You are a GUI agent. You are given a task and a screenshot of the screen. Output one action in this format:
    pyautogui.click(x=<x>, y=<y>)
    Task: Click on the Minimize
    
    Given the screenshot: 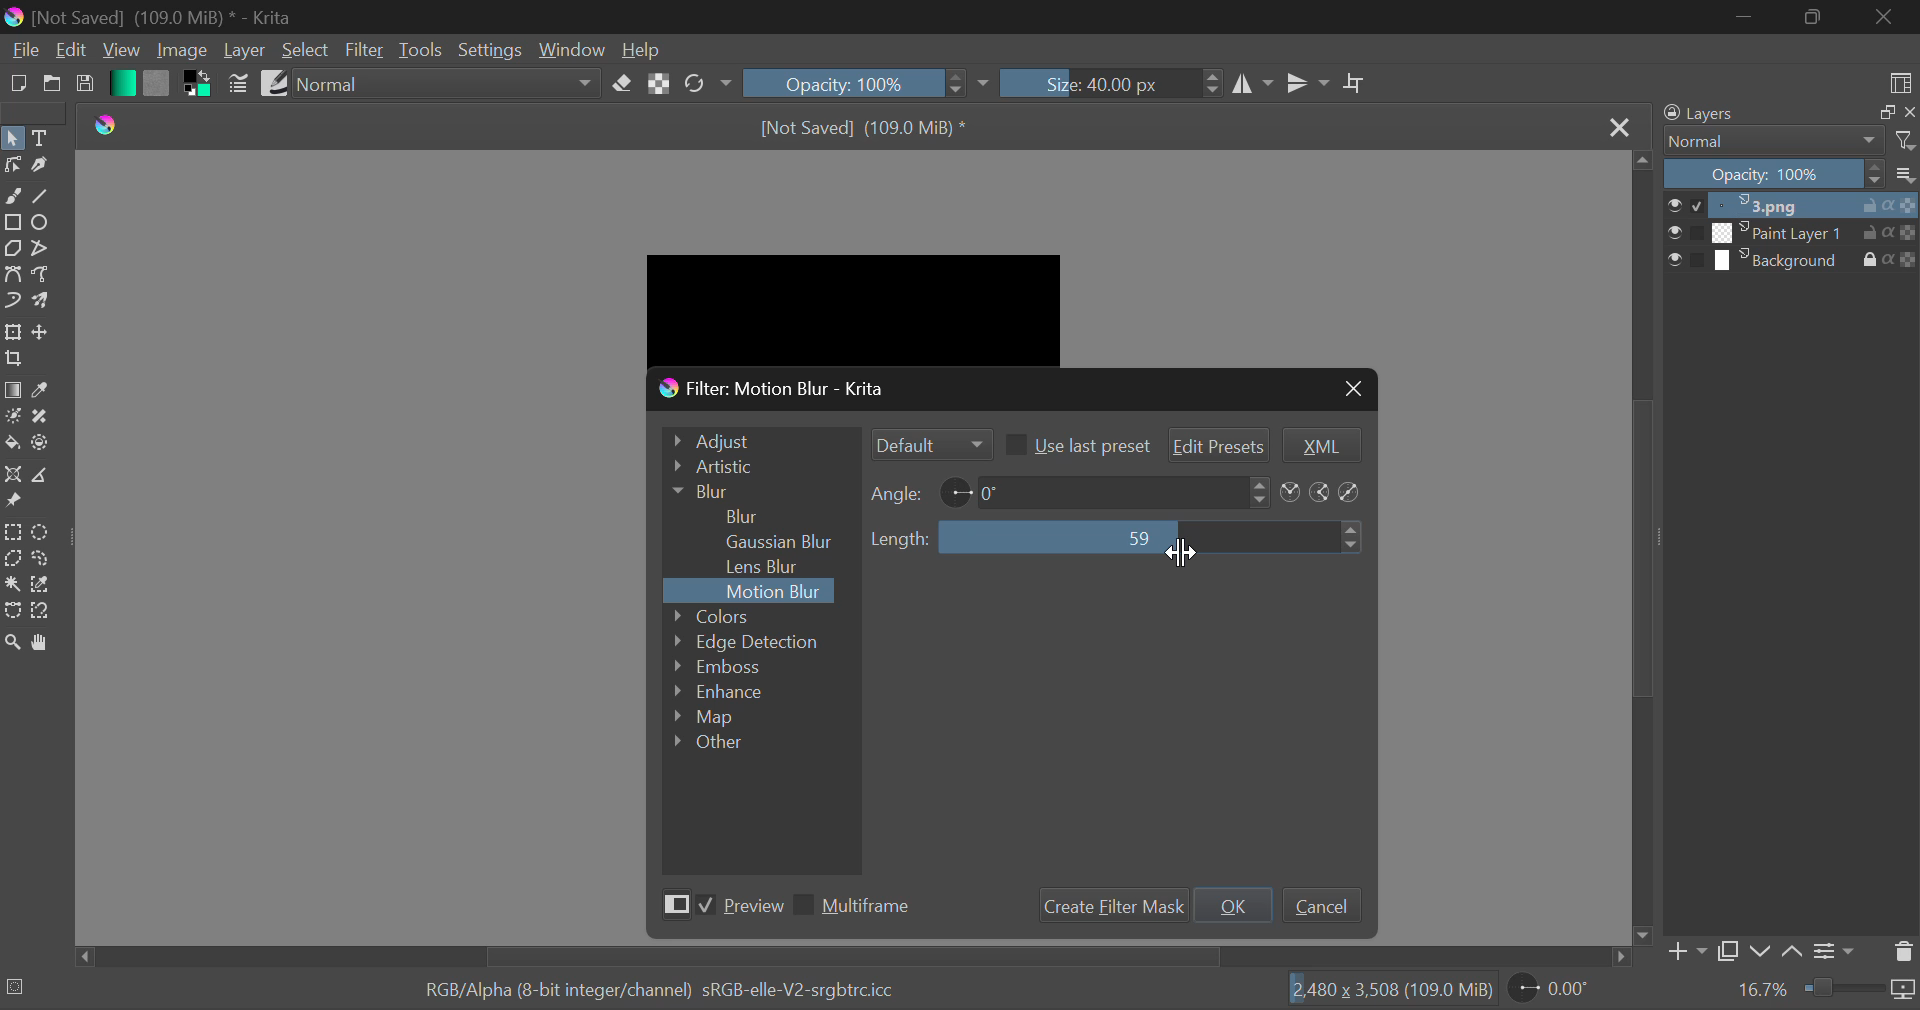 What is the action you would take?
    pyautogui.click(x=1812, y=17)
    